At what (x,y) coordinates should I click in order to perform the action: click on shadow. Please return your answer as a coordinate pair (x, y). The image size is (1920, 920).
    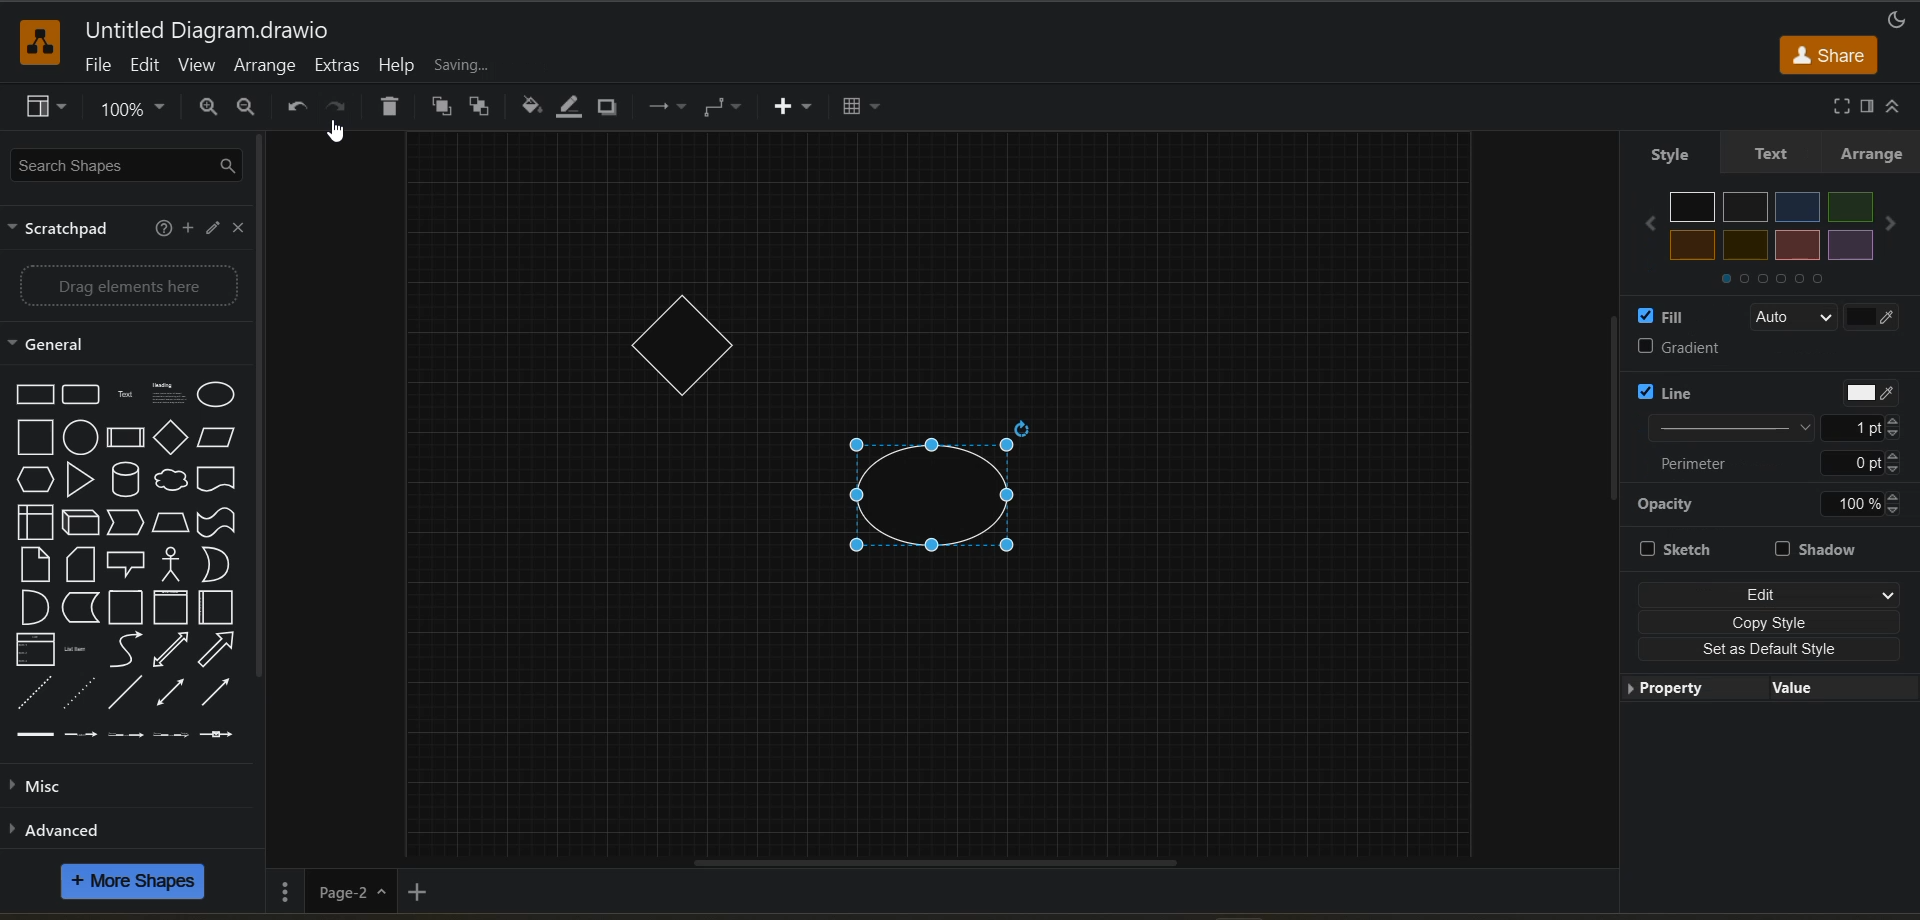
    Looking at the image, I should click on (607, 110).